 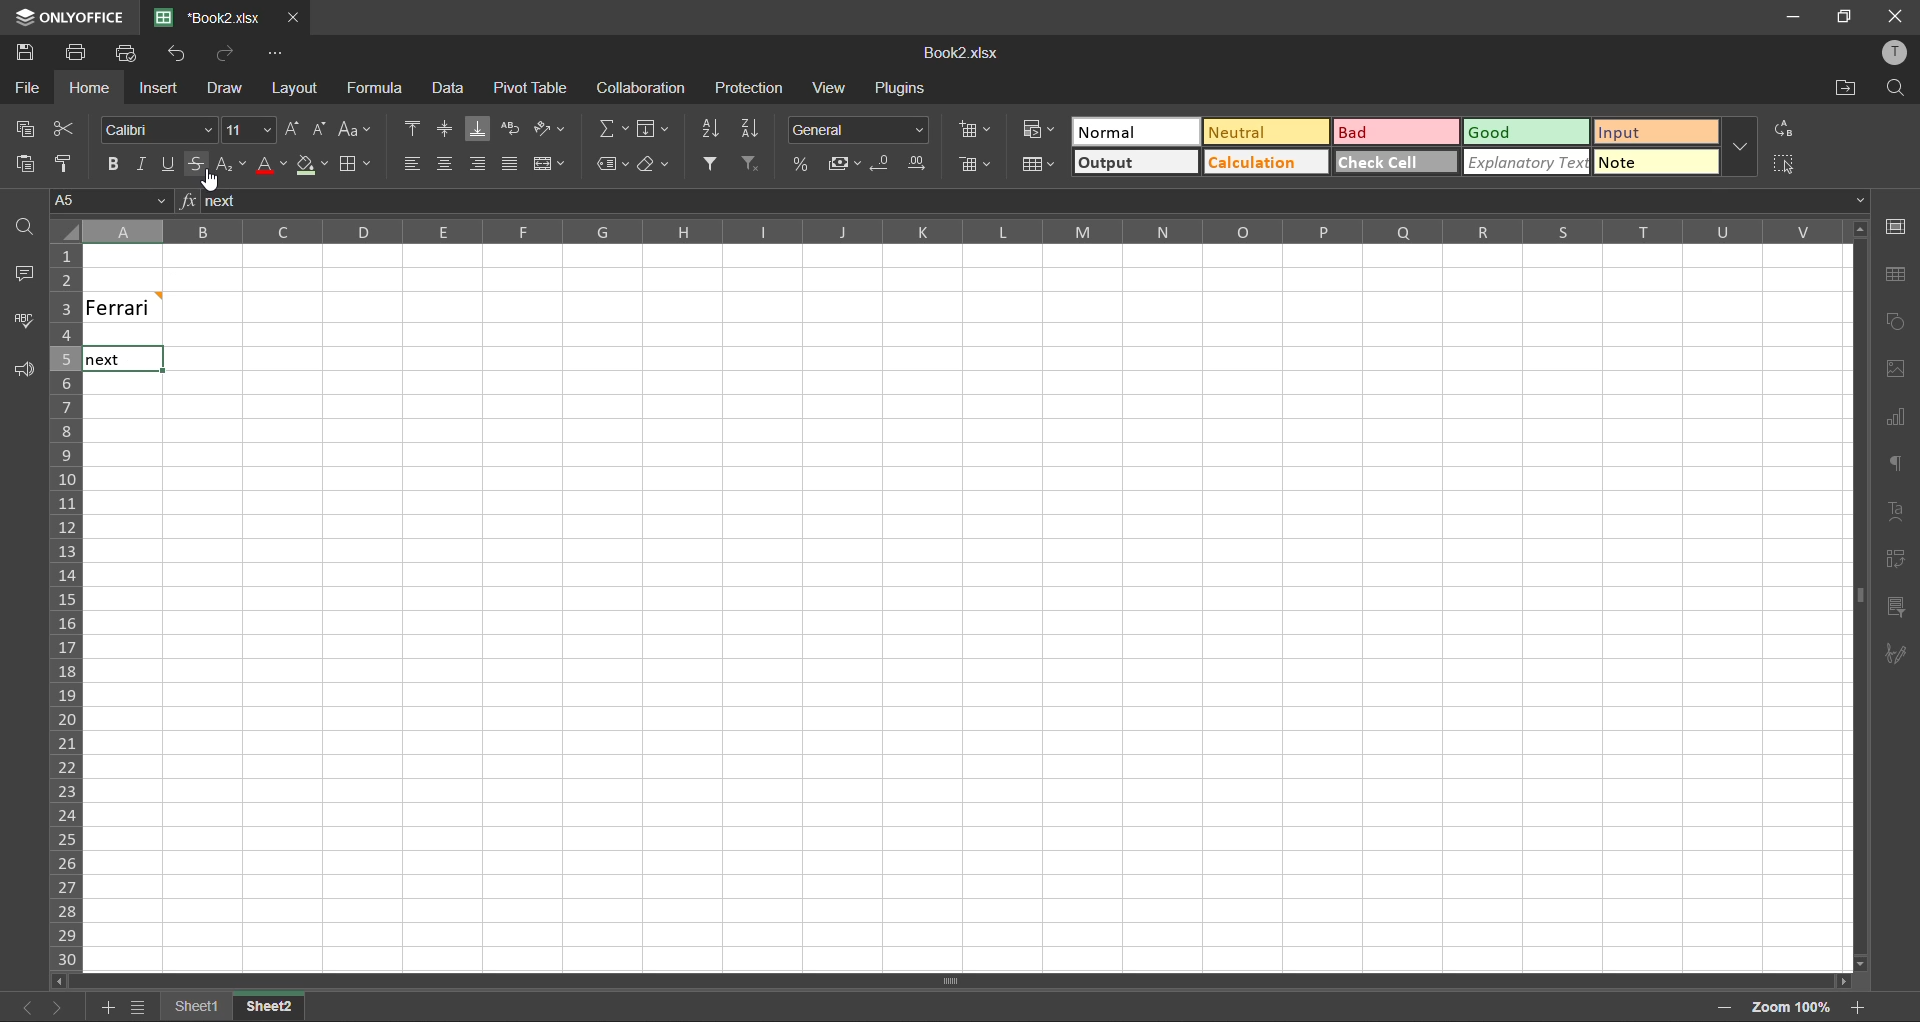 What do you see at coordinates (1900, 608) in the screenshot?
I see `slicer` at bounding box center [1900, 608].